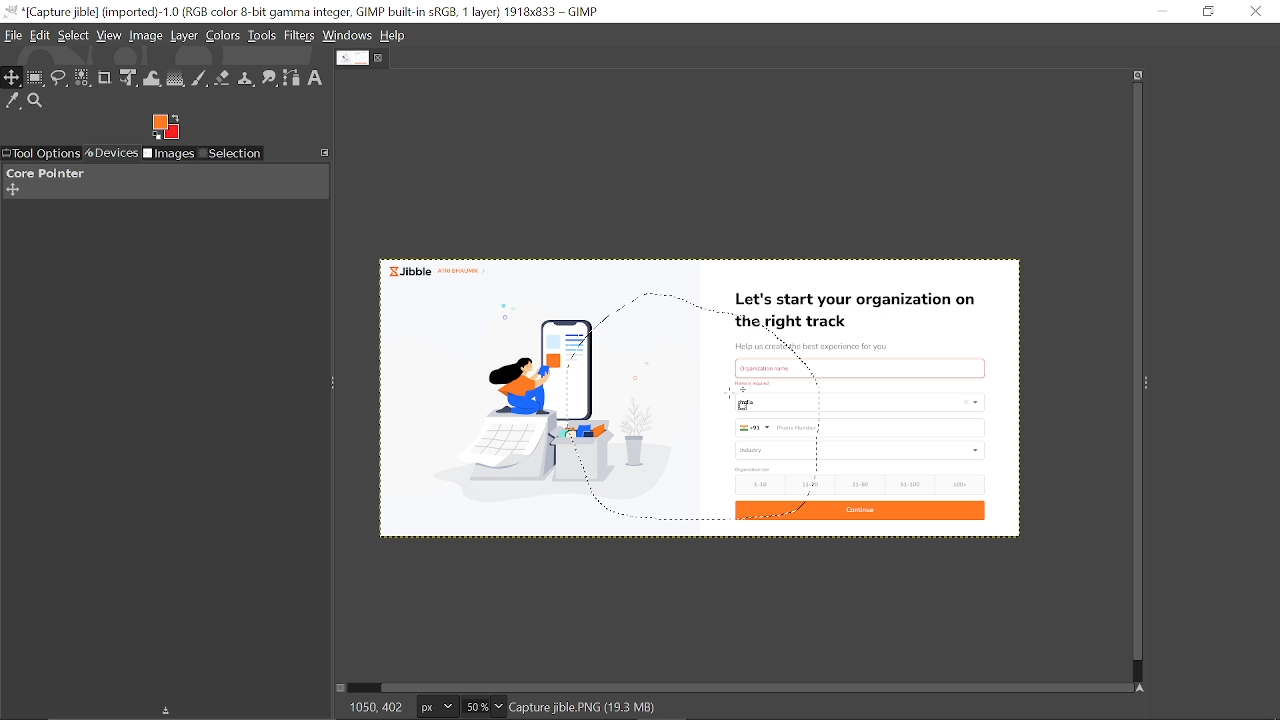  I want to click on Continue, so click(858, 512).